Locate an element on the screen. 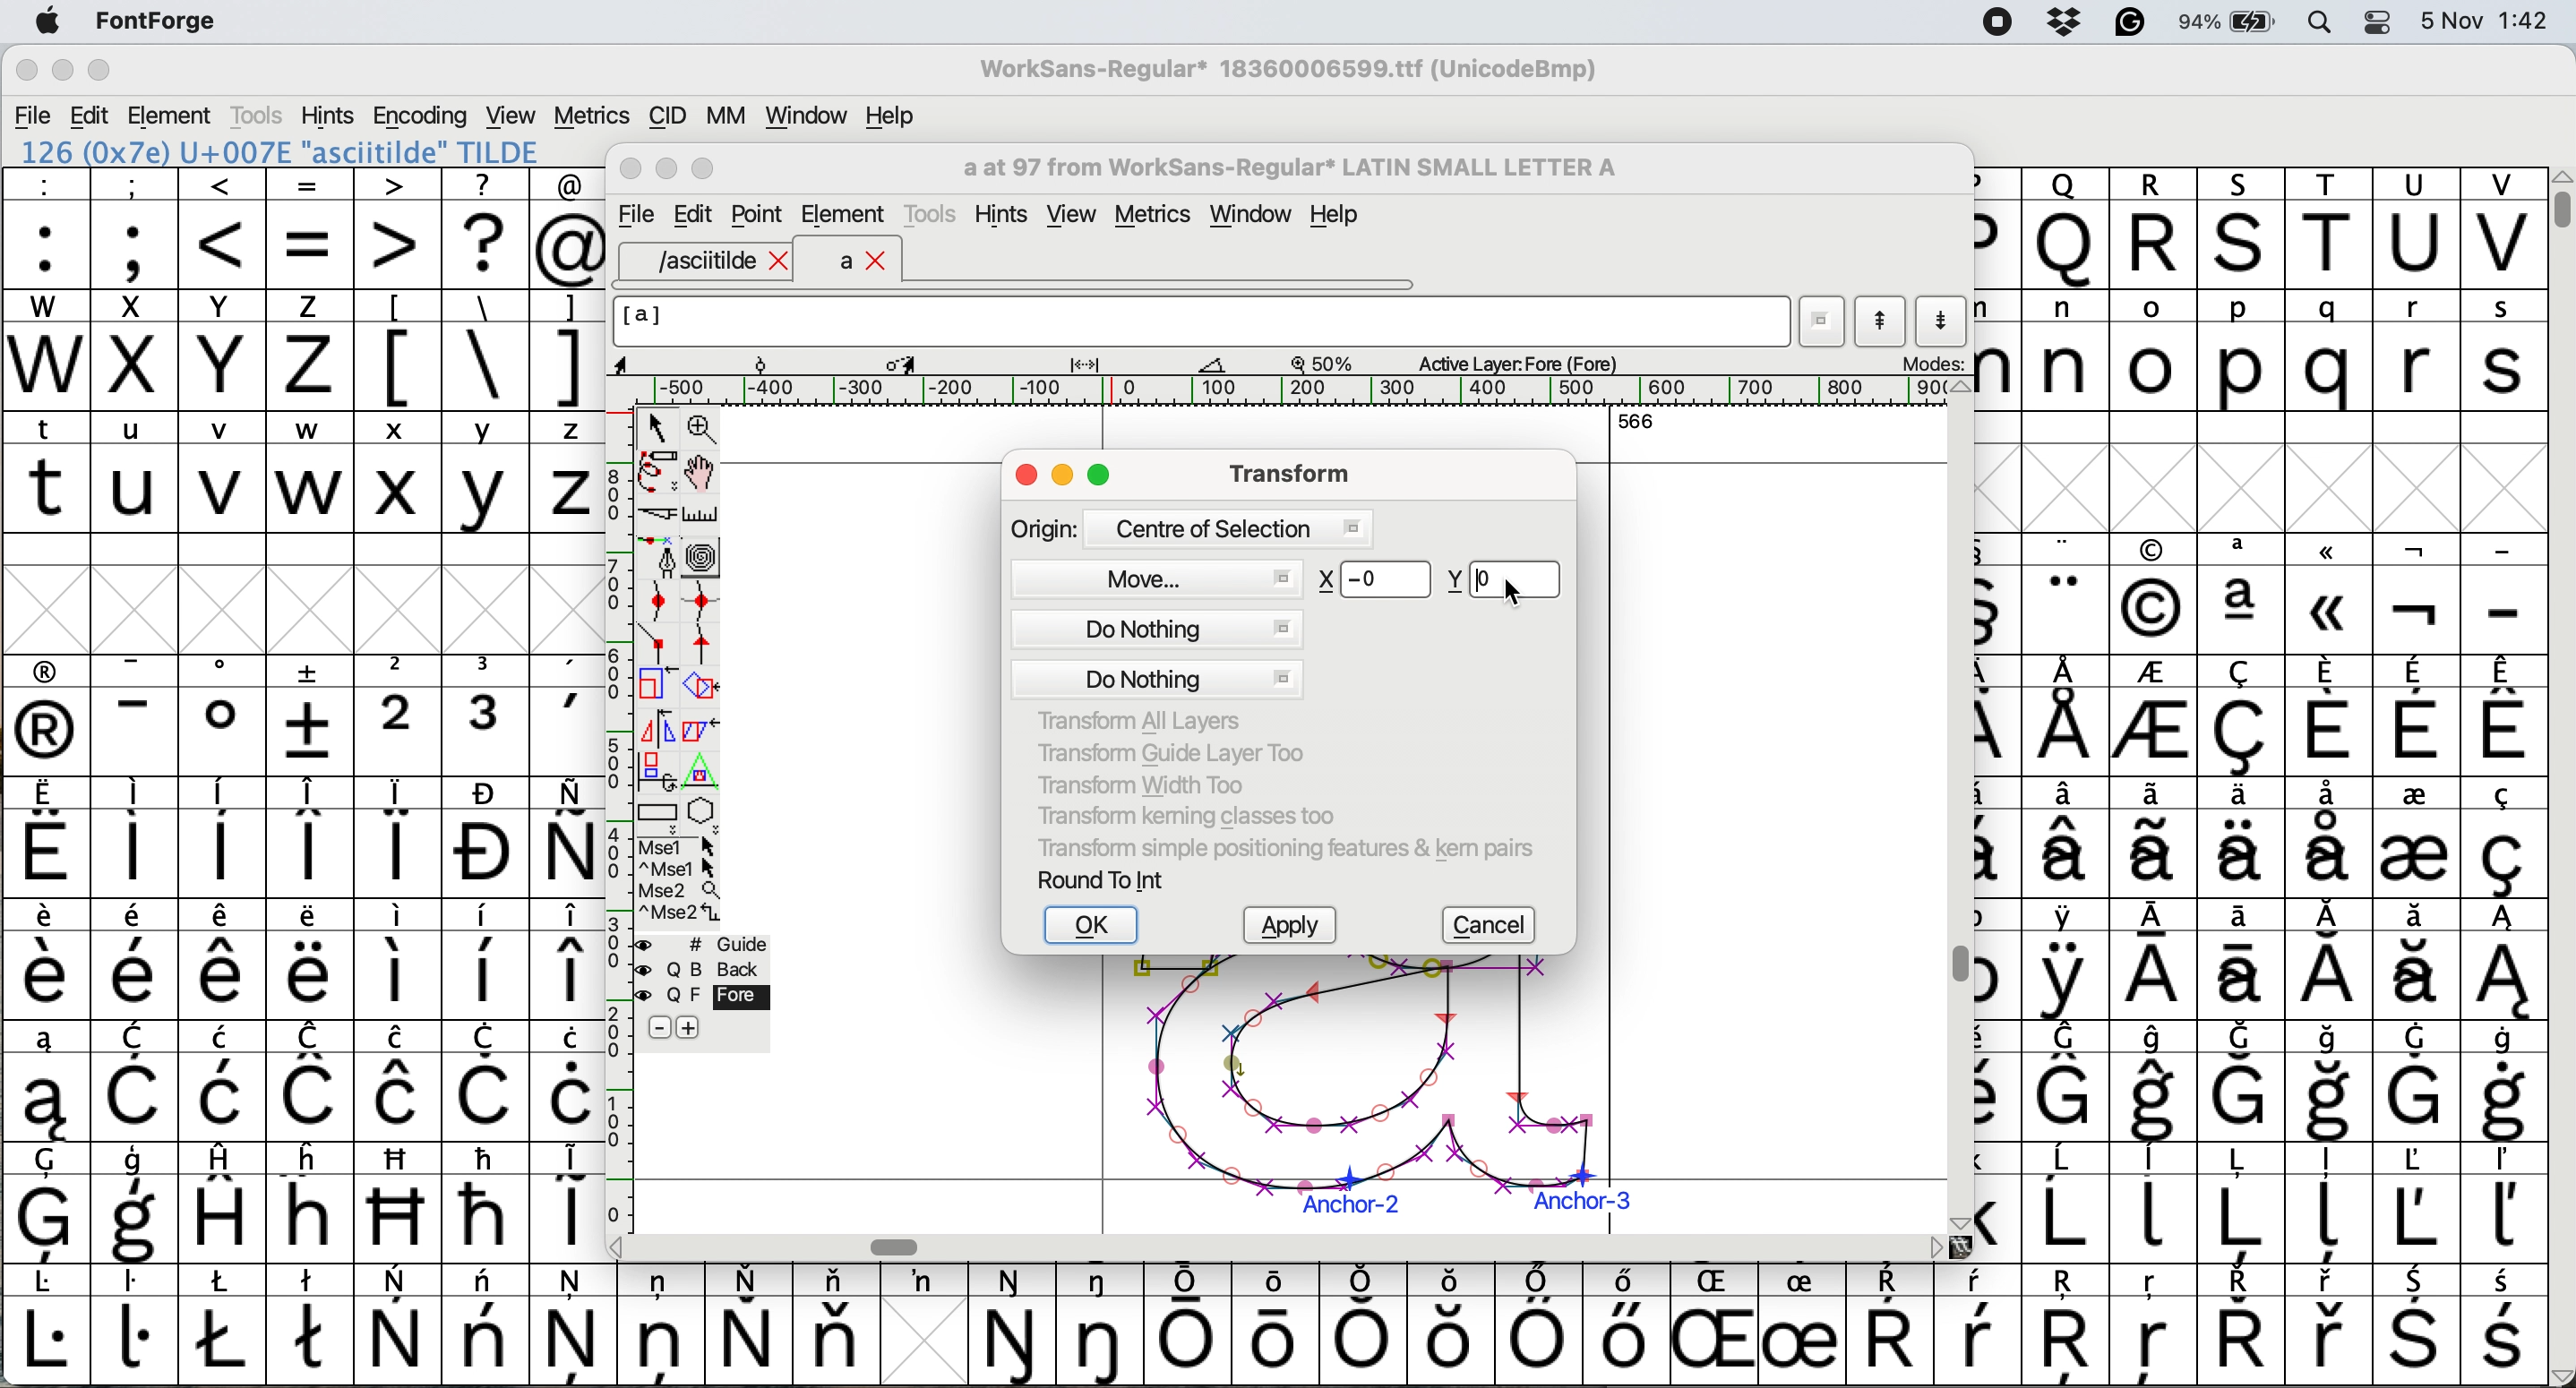 This screenshot has height=1388, width=2576. symbol is located at coordinates (2501, 838).